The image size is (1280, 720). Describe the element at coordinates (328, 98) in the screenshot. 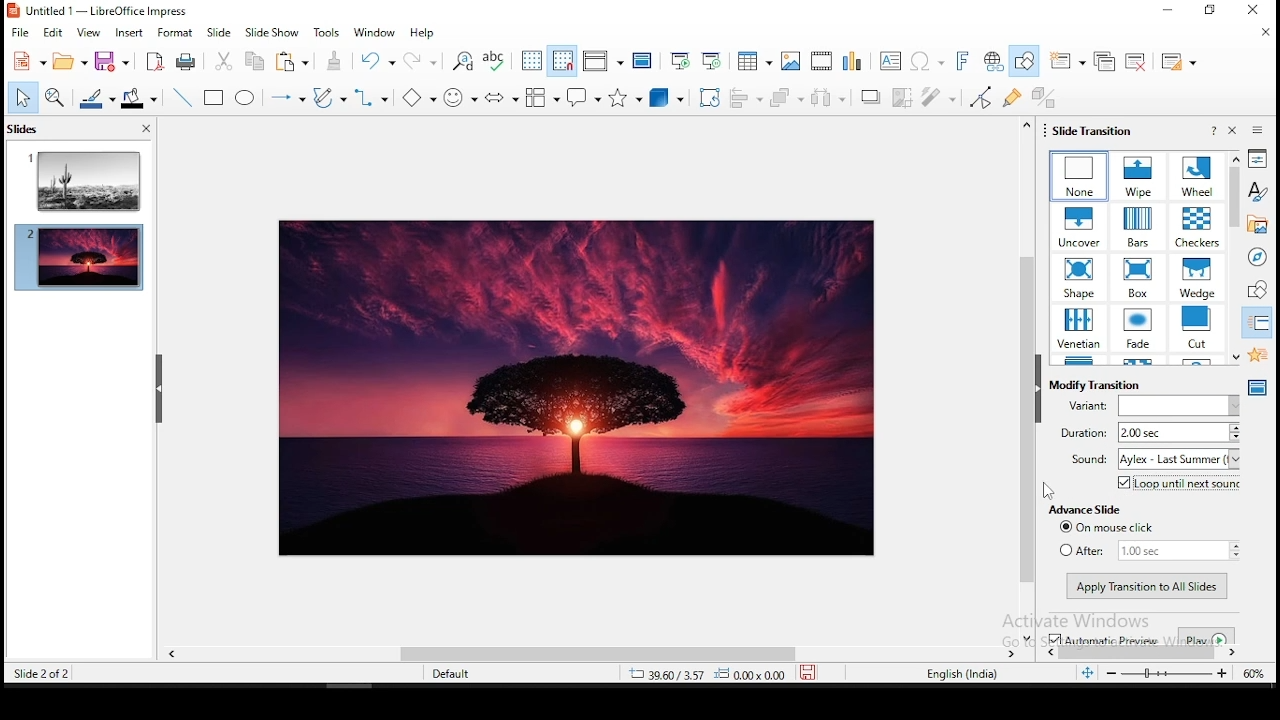

I see `curves and polygons` at that location.